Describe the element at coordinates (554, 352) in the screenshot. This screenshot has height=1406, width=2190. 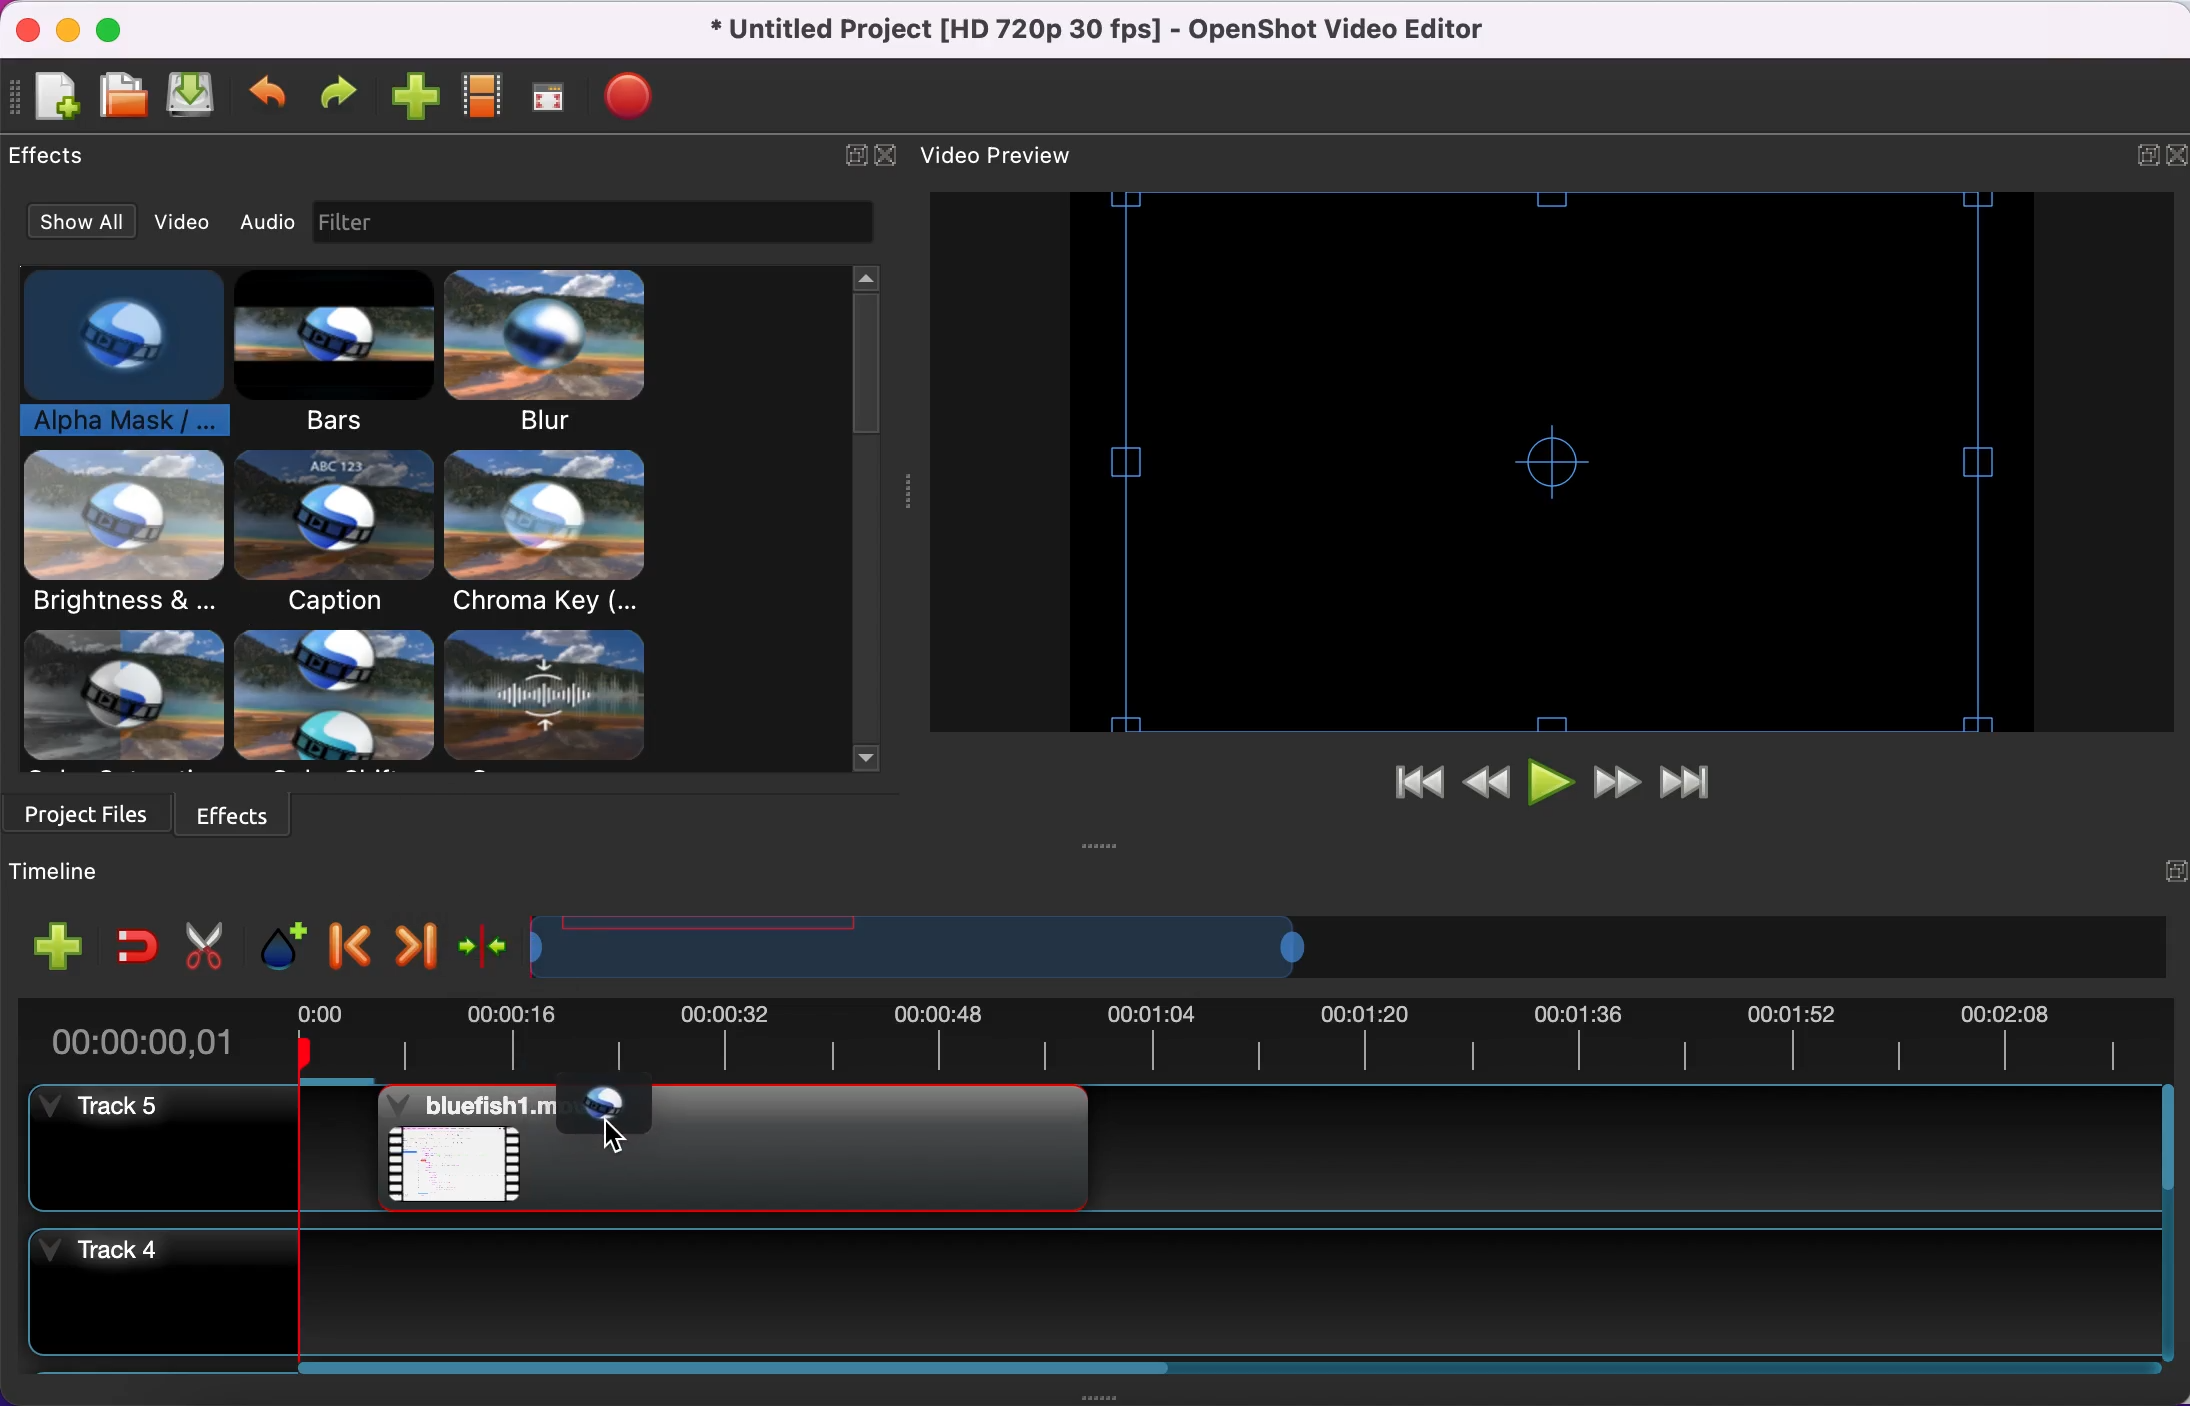
I see `blur` at that location.